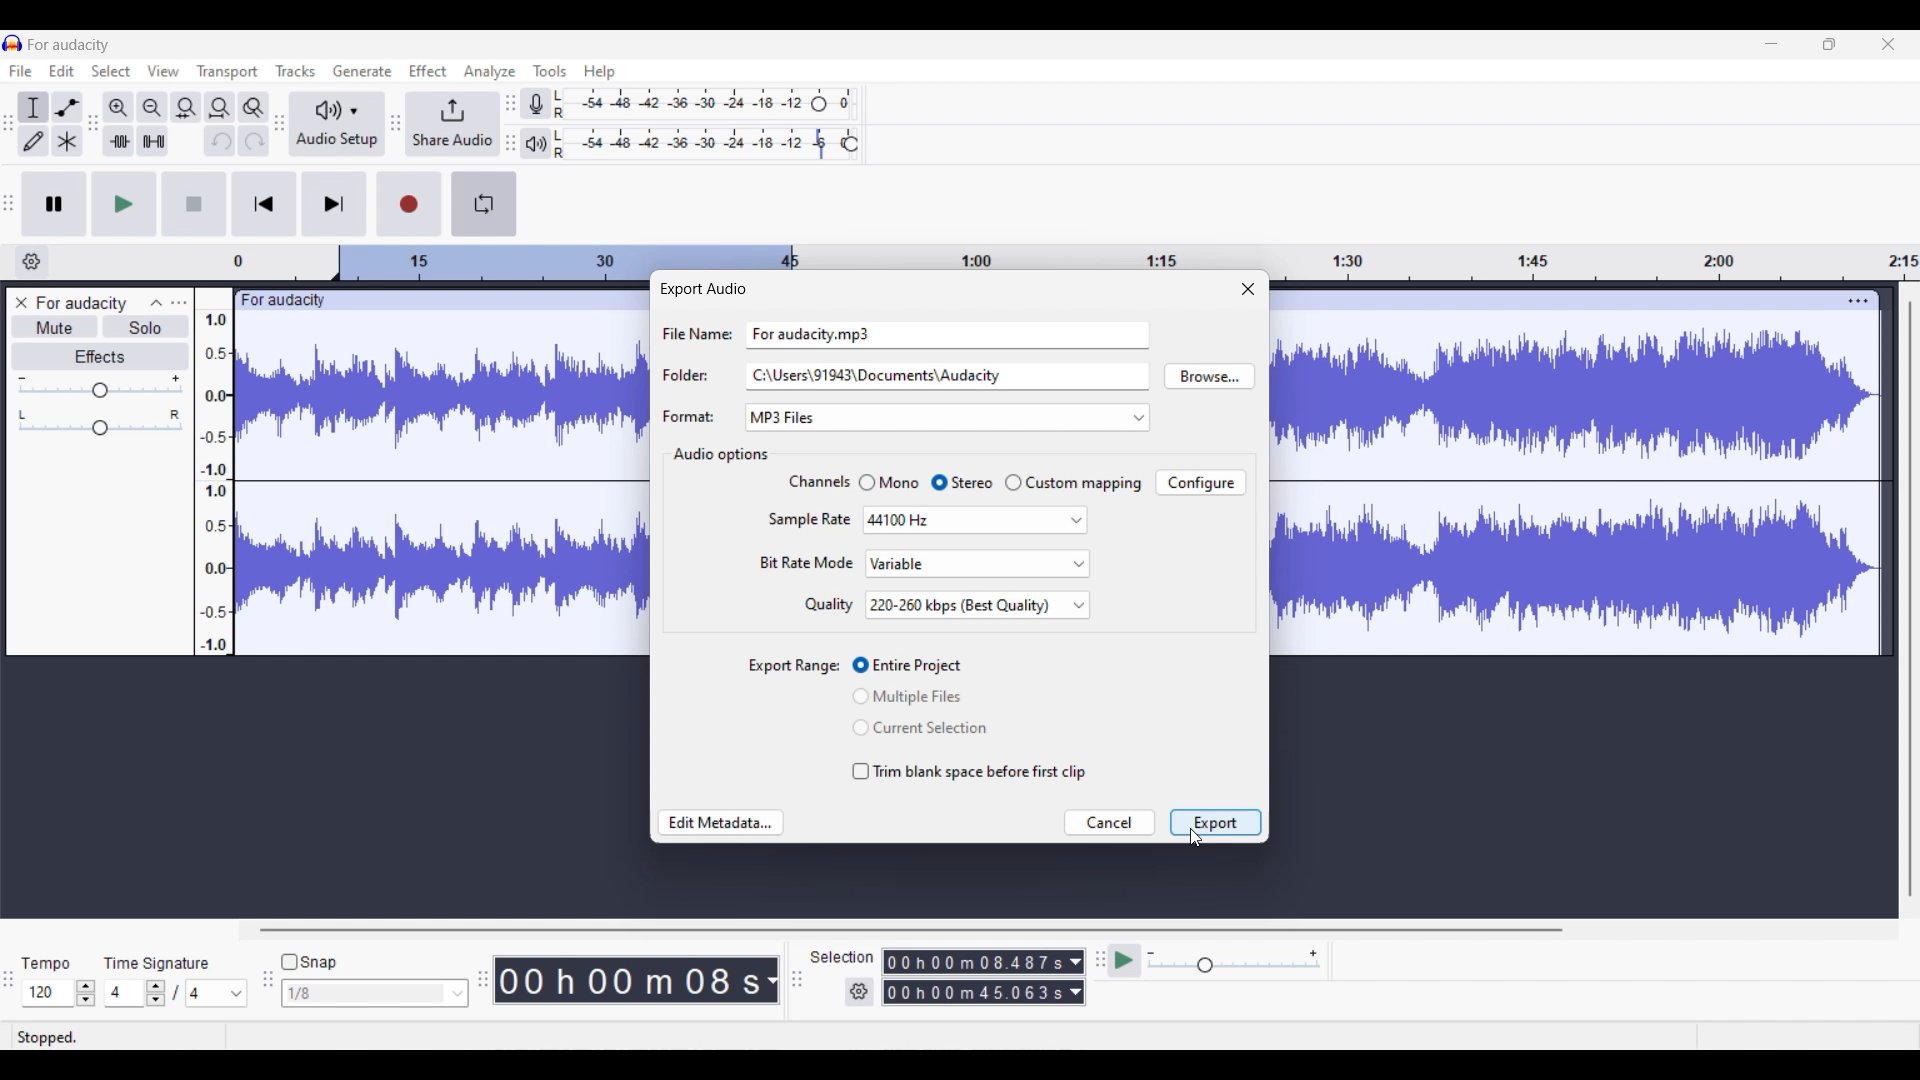 The width and height of the screenshot is (1920, 1080). I want to click on Vertical slide bar, so click(1911, 599).